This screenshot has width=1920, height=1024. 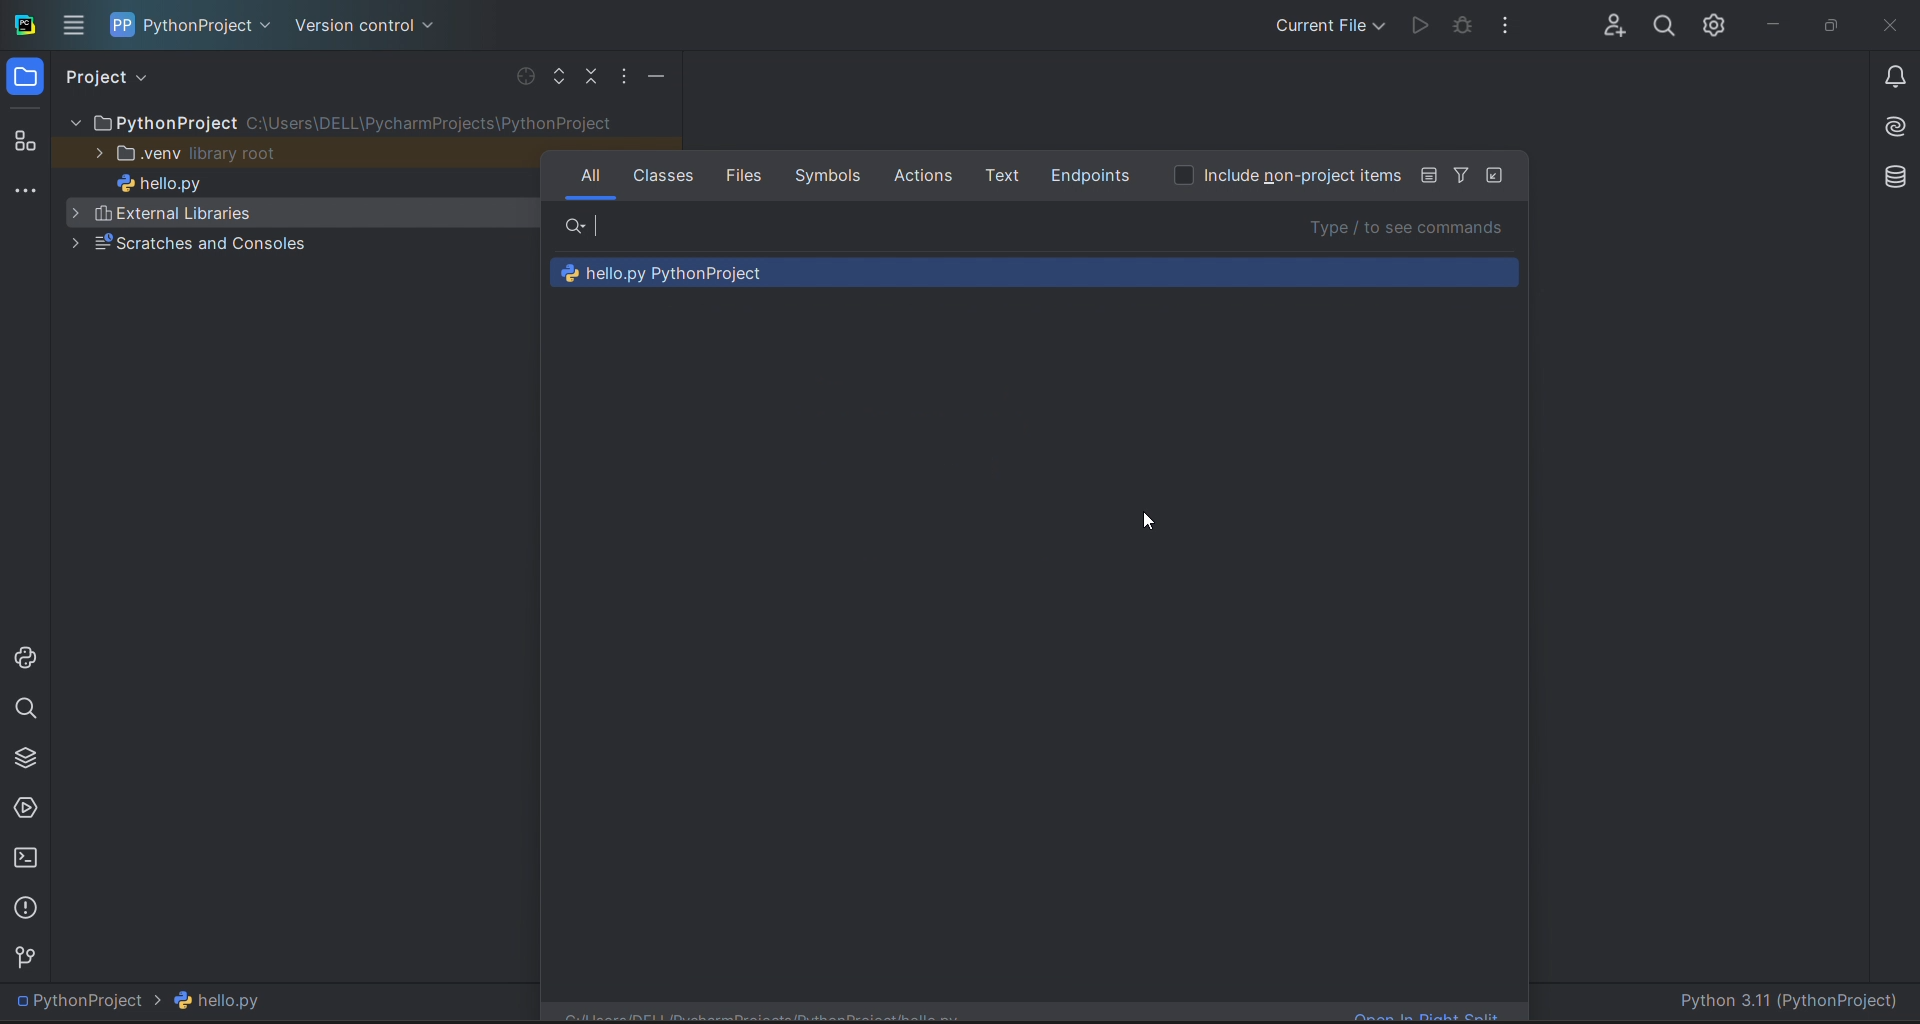 What do you see at coordinates (298, 244) in the screenshot?
I see `Scratches and consoles` at bounding box center [298, 244].